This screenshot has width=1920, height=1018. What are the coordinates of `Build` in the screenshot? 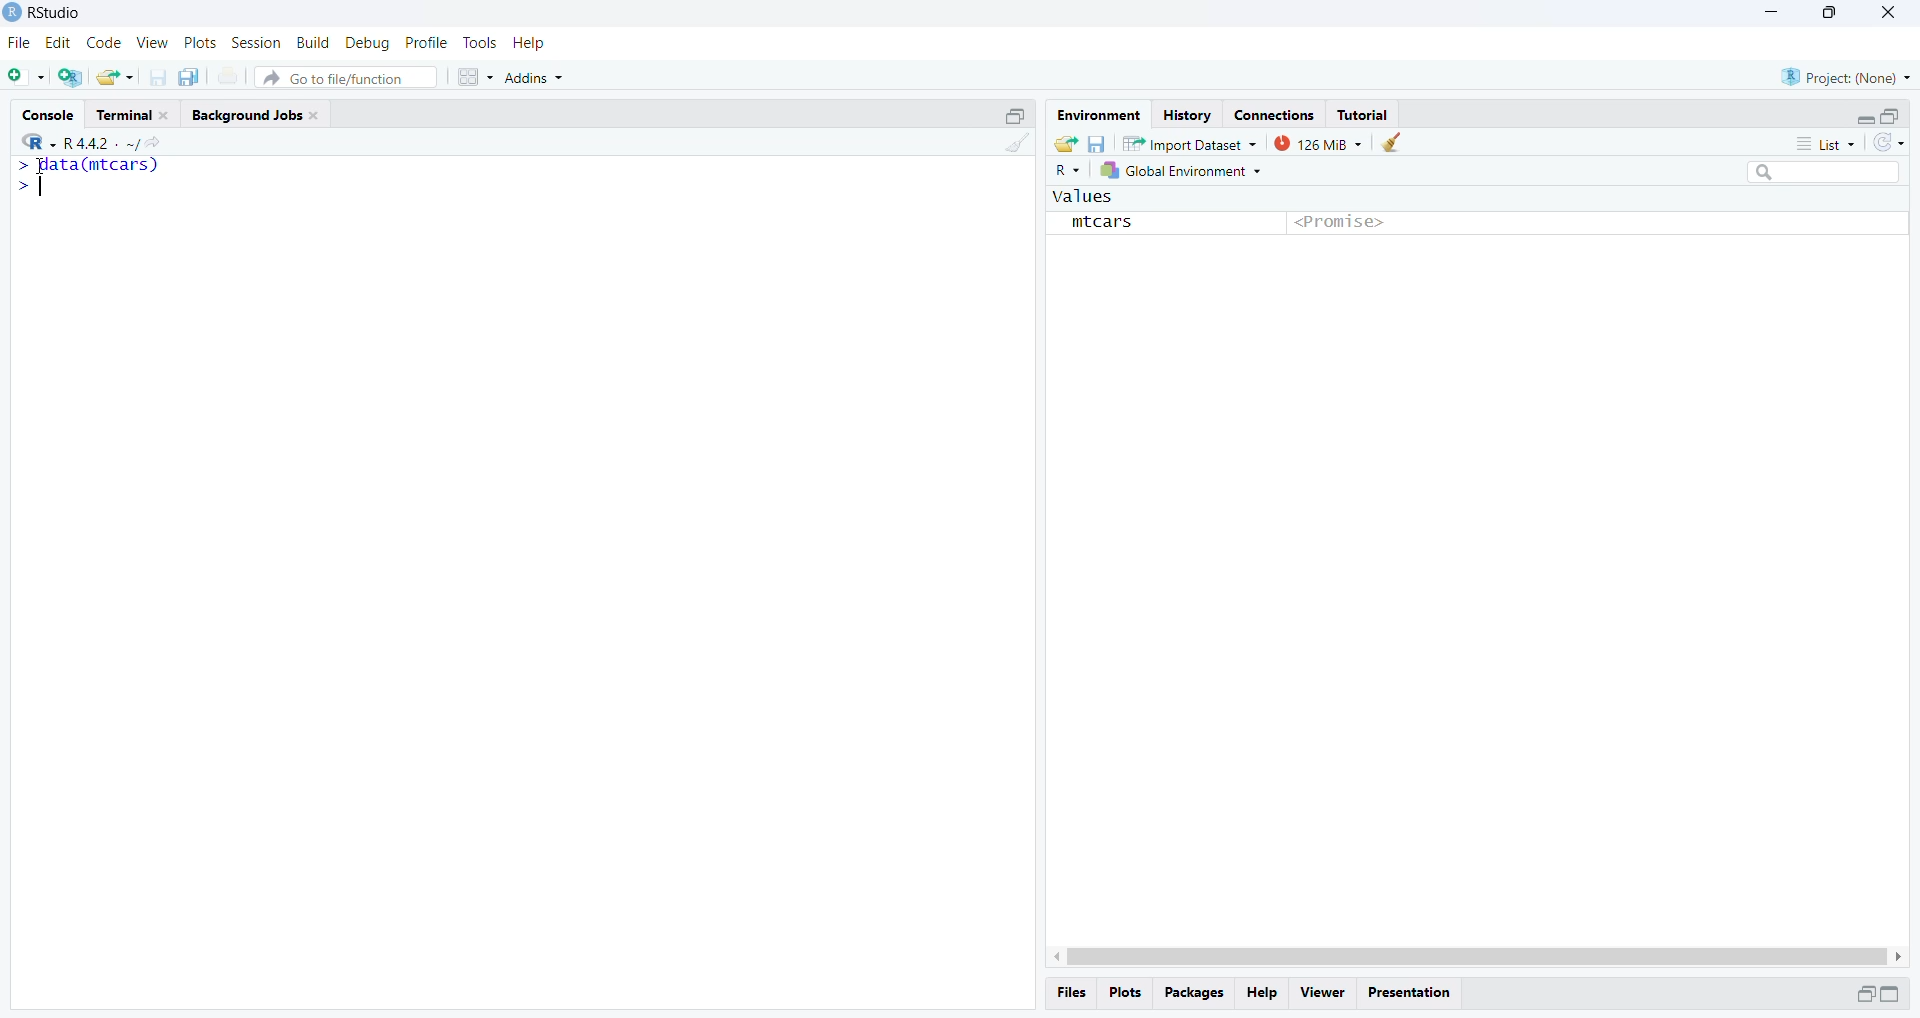 It's located at (312, 42).